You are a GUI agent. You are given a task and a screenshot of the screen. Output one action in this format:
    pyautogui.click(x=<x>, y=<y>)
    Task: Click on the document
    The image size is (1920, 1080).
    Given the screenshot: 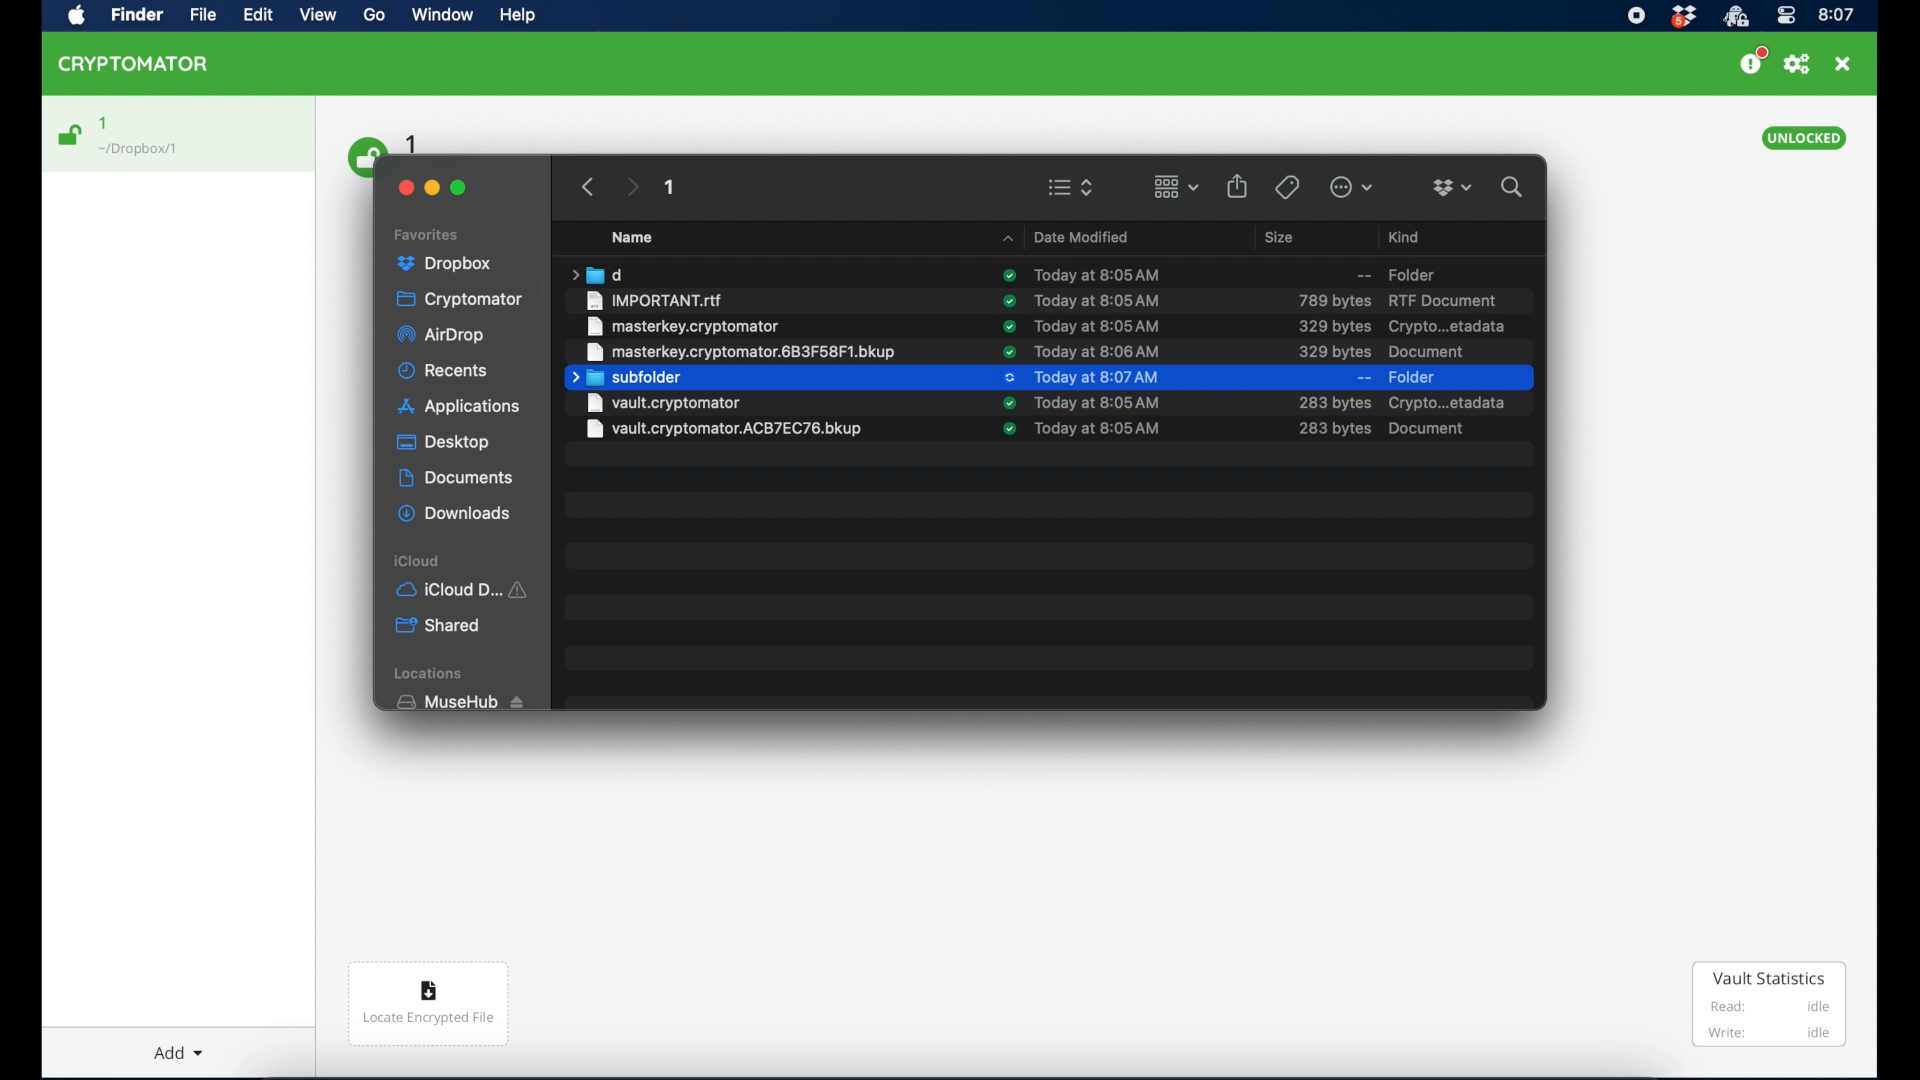 What is the action you would take?
    pyautogui.click(x=1451, y=402)
    